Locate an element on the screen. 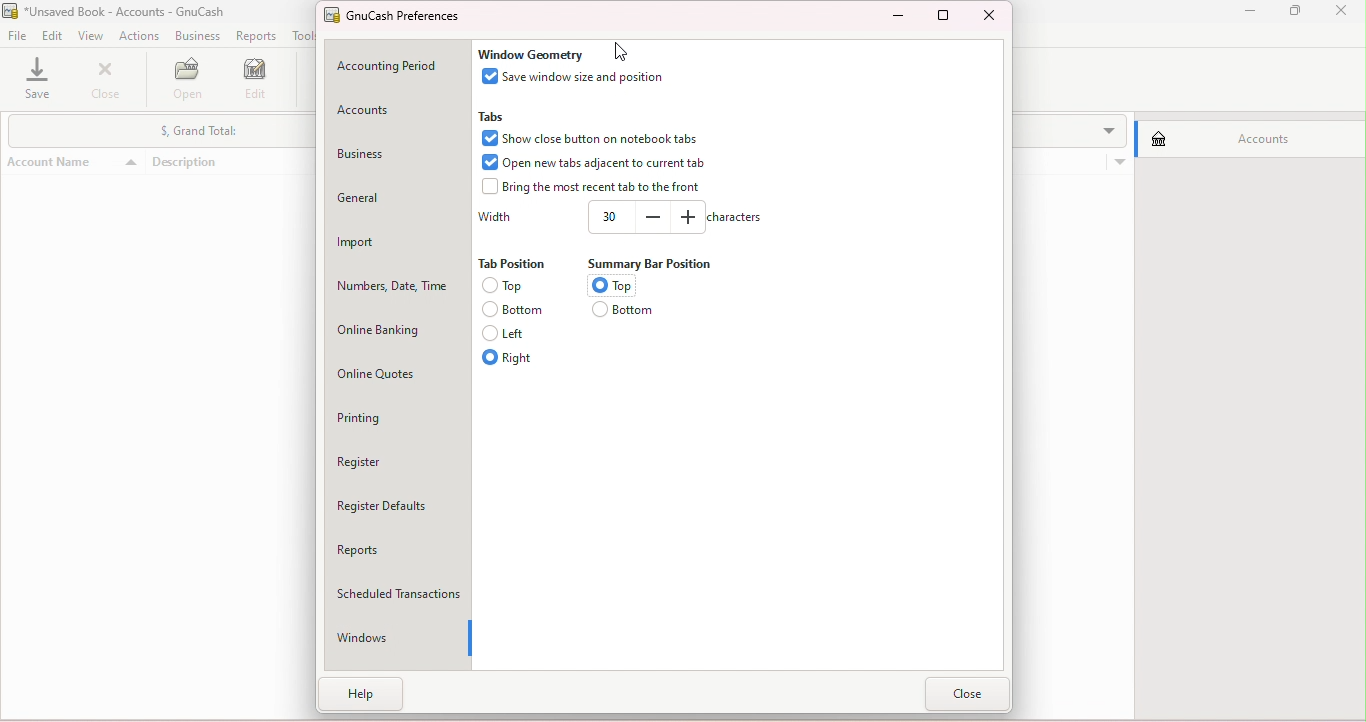  Online banking is located at coordinates (394, 323).